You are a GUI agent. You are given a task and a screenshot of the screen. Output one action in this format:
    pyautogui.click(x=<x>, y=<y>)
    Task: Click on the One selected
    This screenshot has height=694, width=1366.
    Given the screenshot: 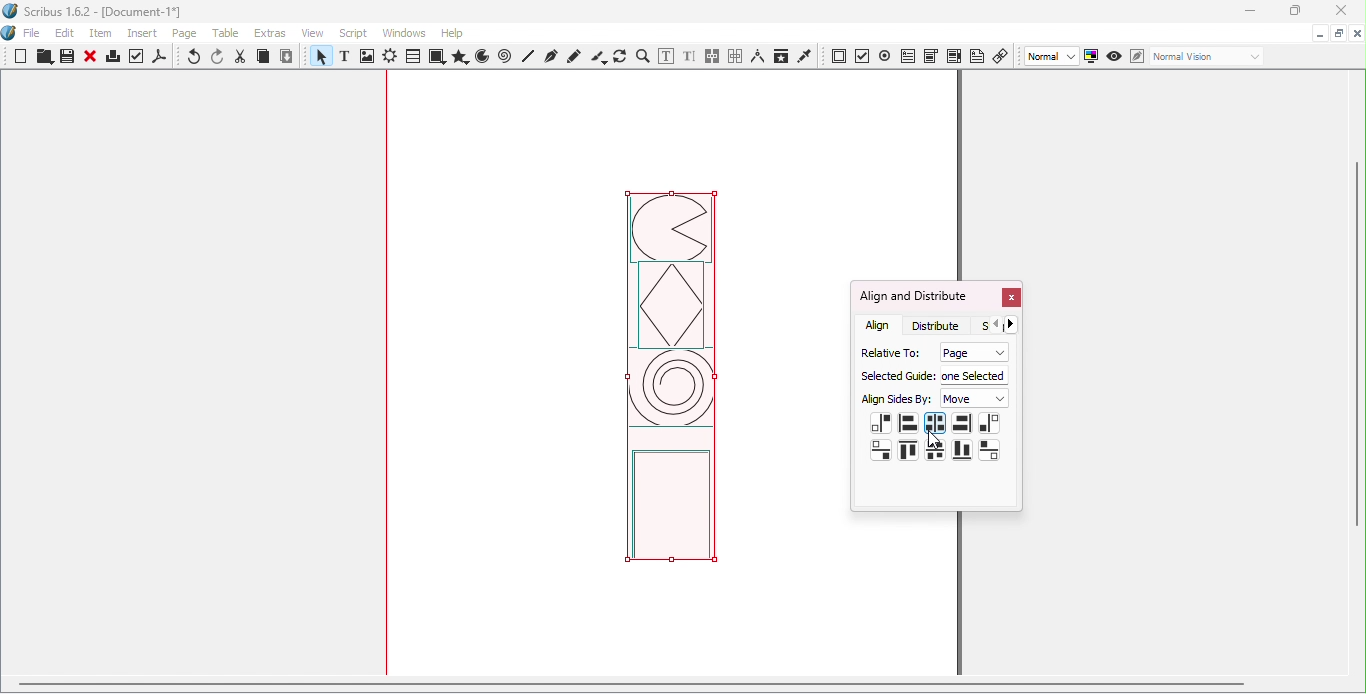 What is the action you would take?
    pyautogui.click(x=975, y=374)
    